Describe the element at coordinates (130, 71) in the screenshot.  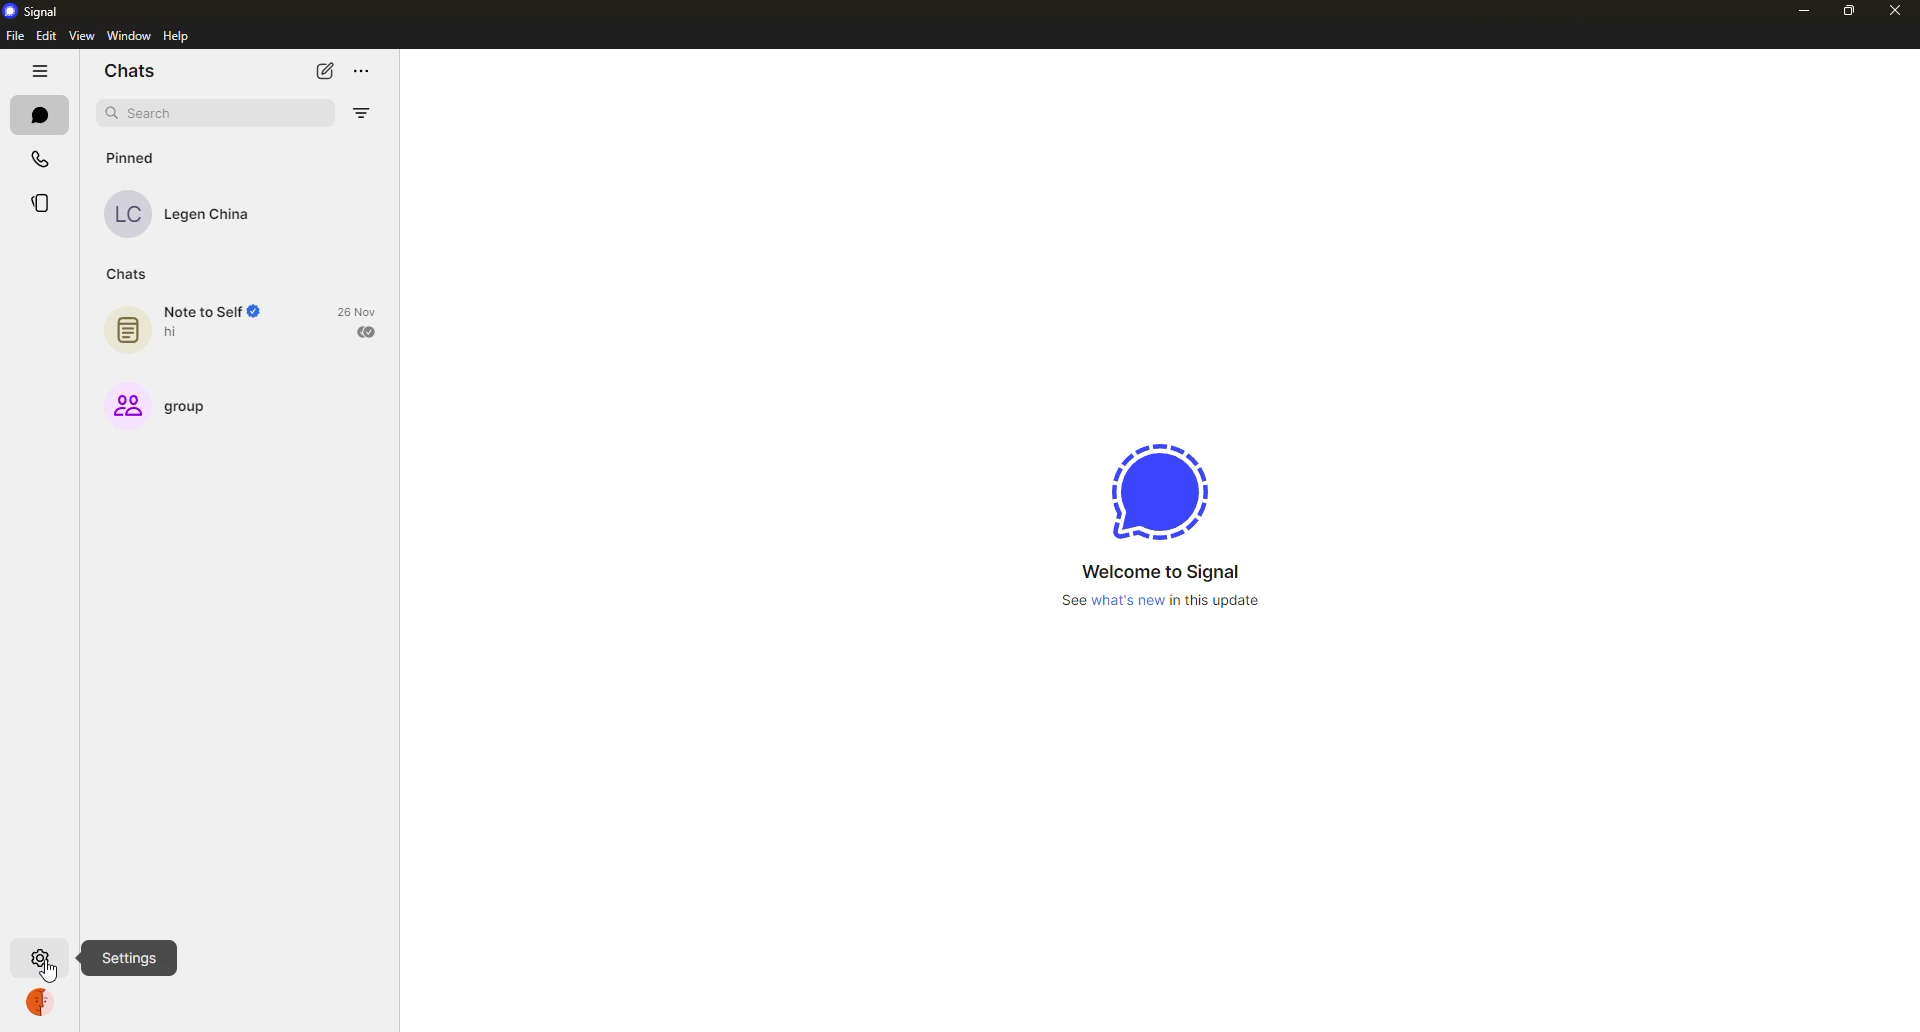
I see `chats` at that location.